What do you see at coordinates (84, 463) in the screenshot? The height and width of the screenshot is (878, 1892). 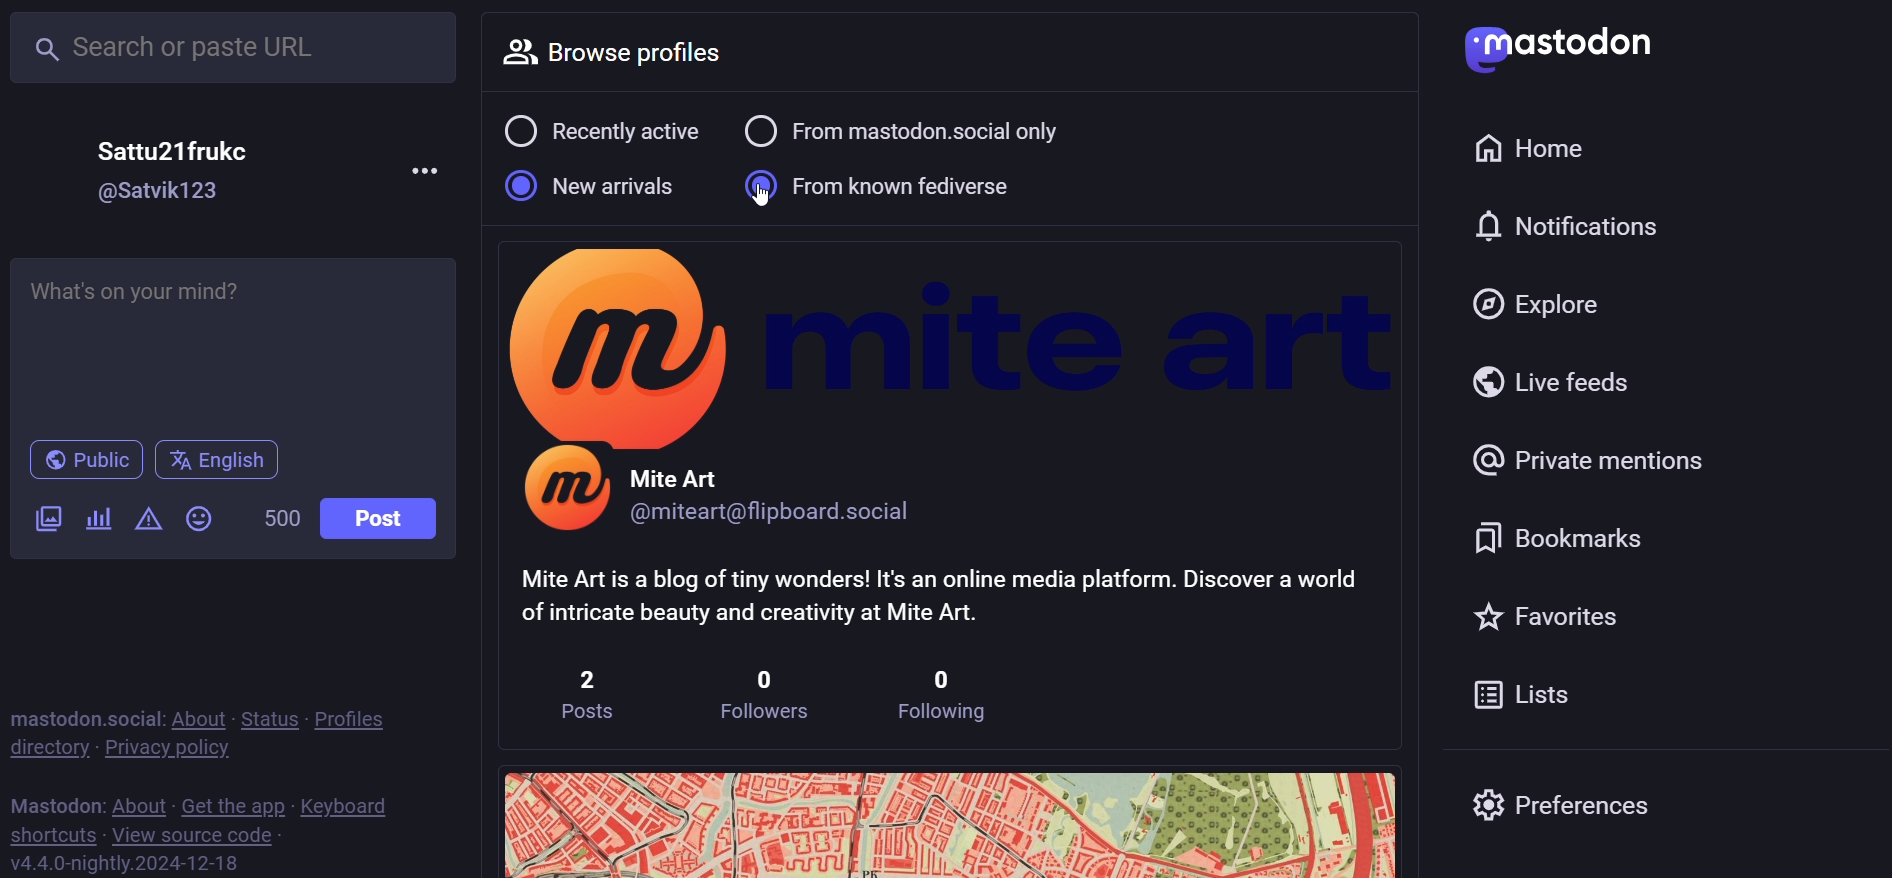 I see `public` at bounding box center [84, 463].